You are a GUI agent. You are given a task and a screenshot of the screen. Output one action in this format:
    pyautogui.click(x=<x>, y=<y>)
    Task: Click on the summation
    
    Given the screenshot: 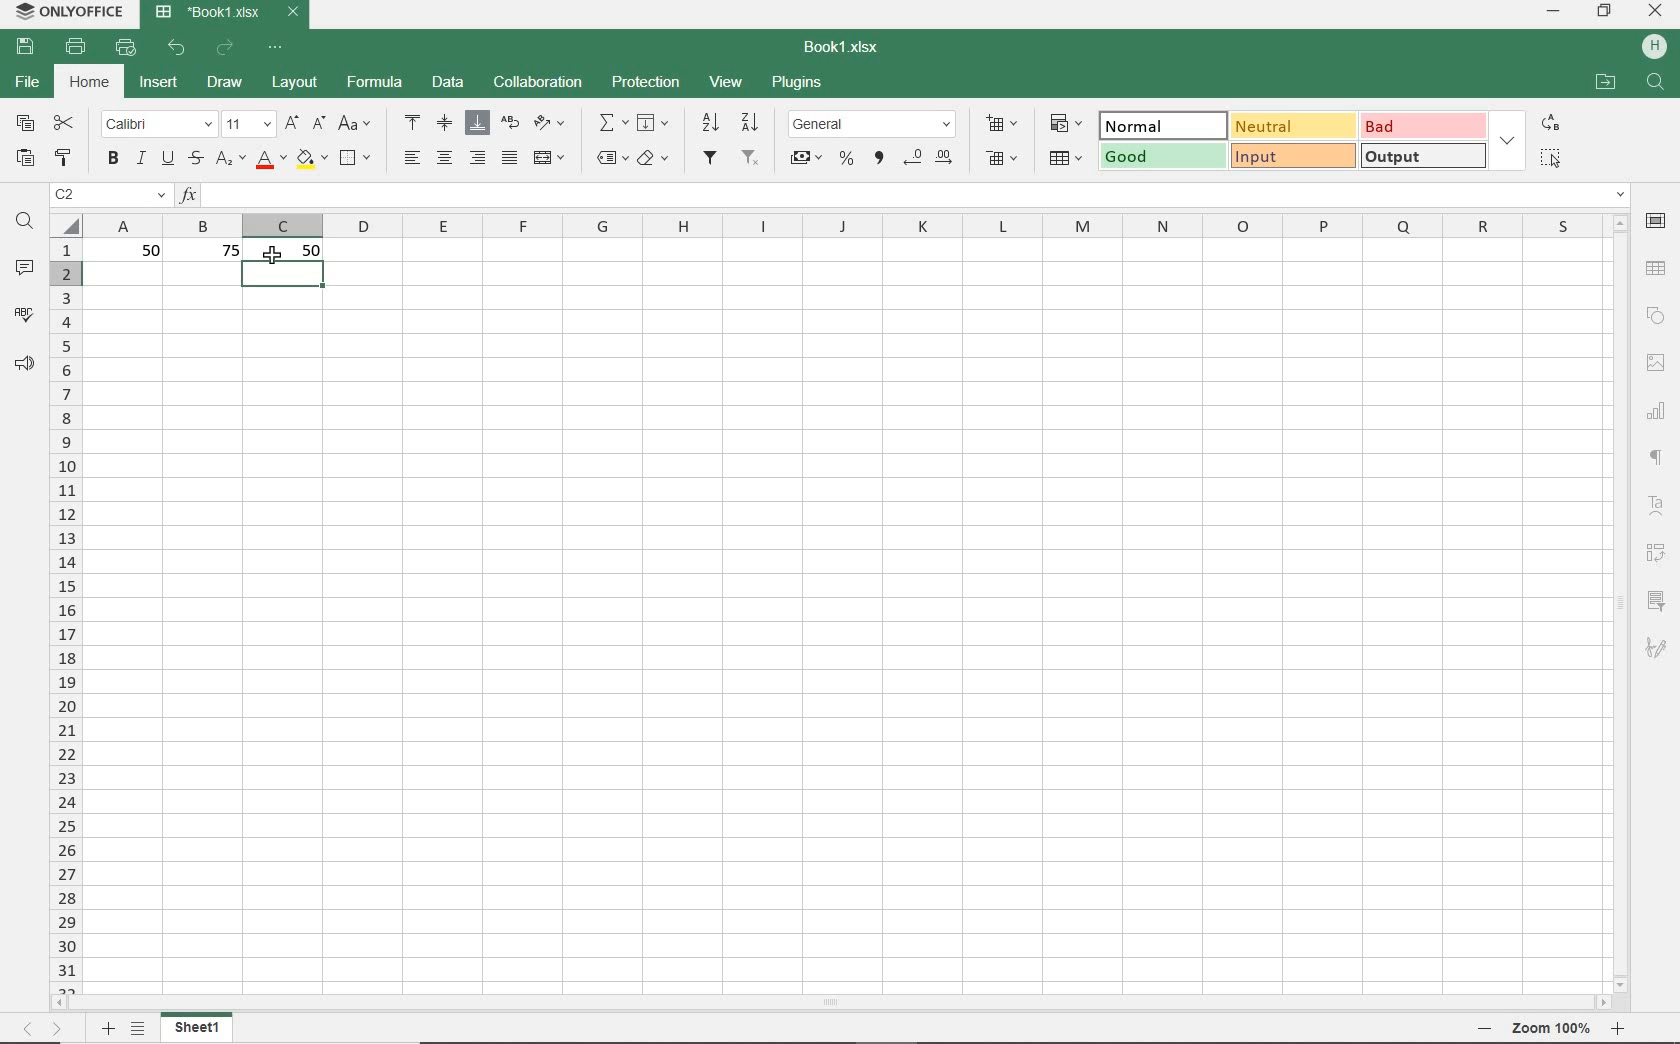 What is the action you would take?
    pyautogui.click(x=613, y=124)
    